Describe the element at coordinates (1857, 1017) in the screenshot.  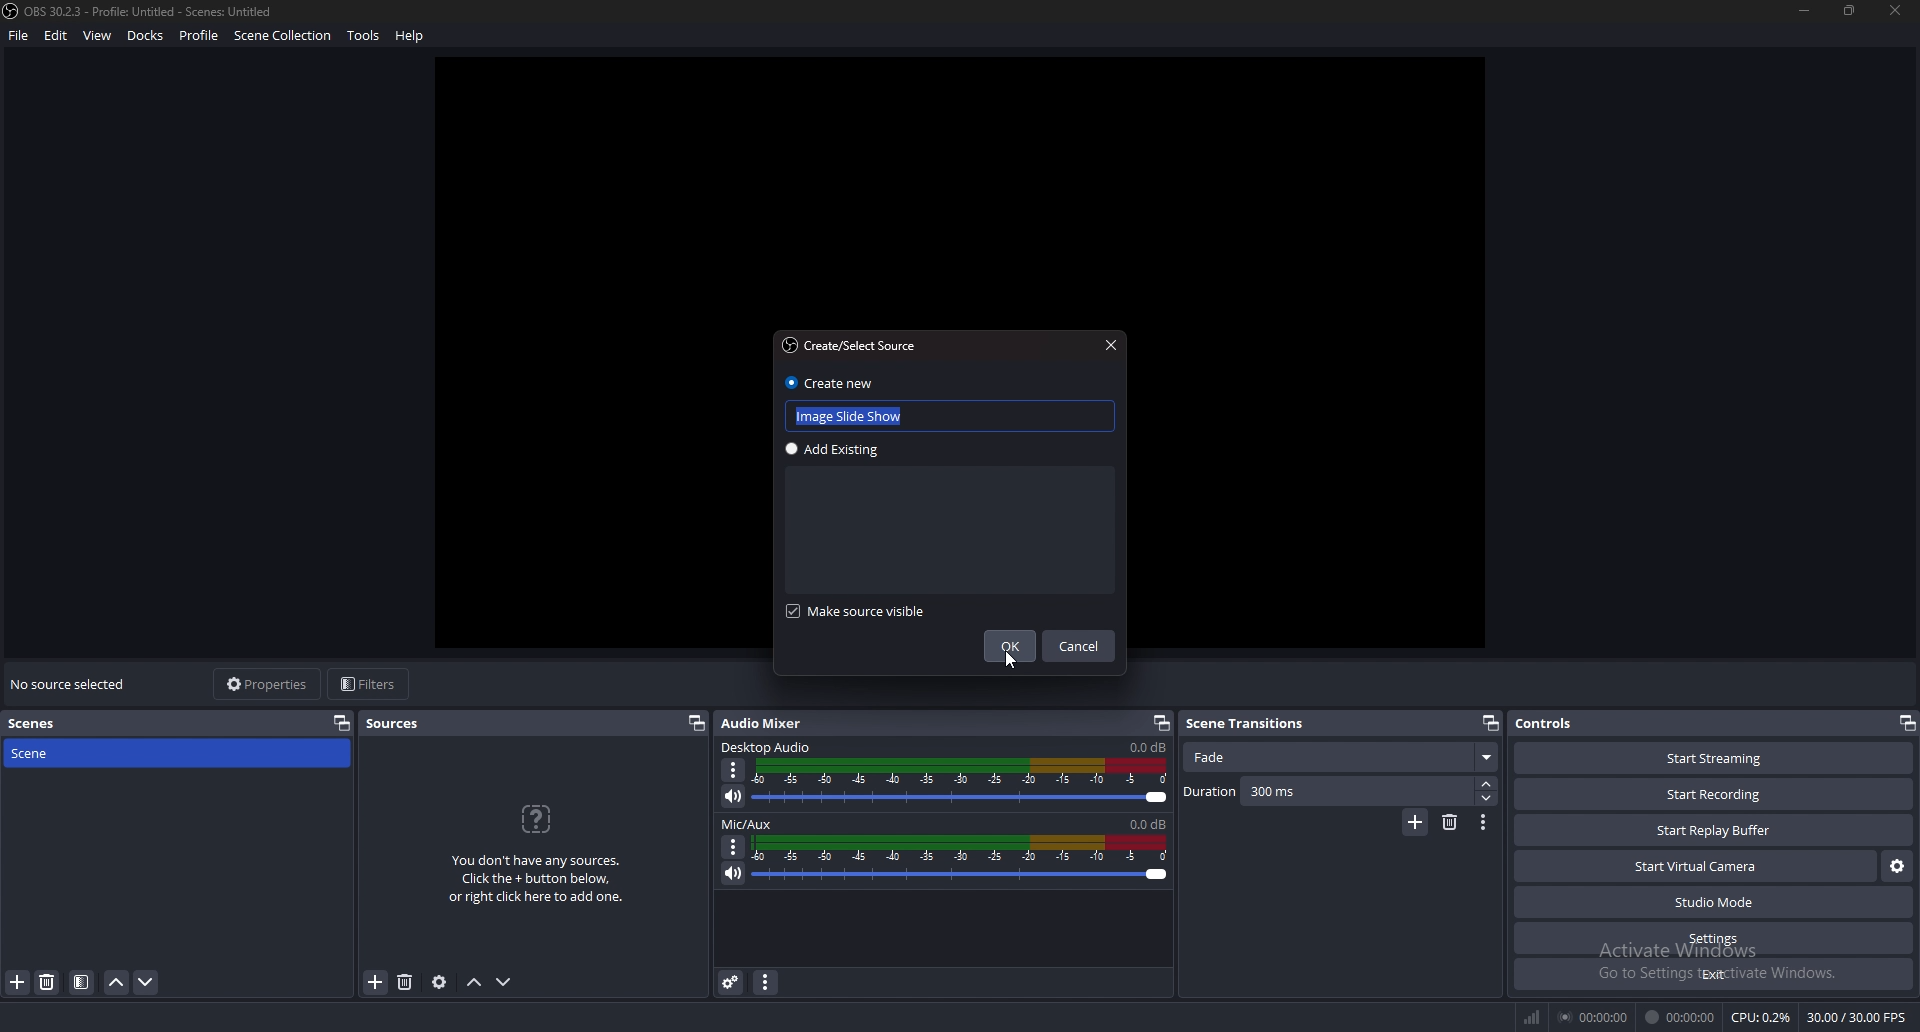
I see `fps` at that location.